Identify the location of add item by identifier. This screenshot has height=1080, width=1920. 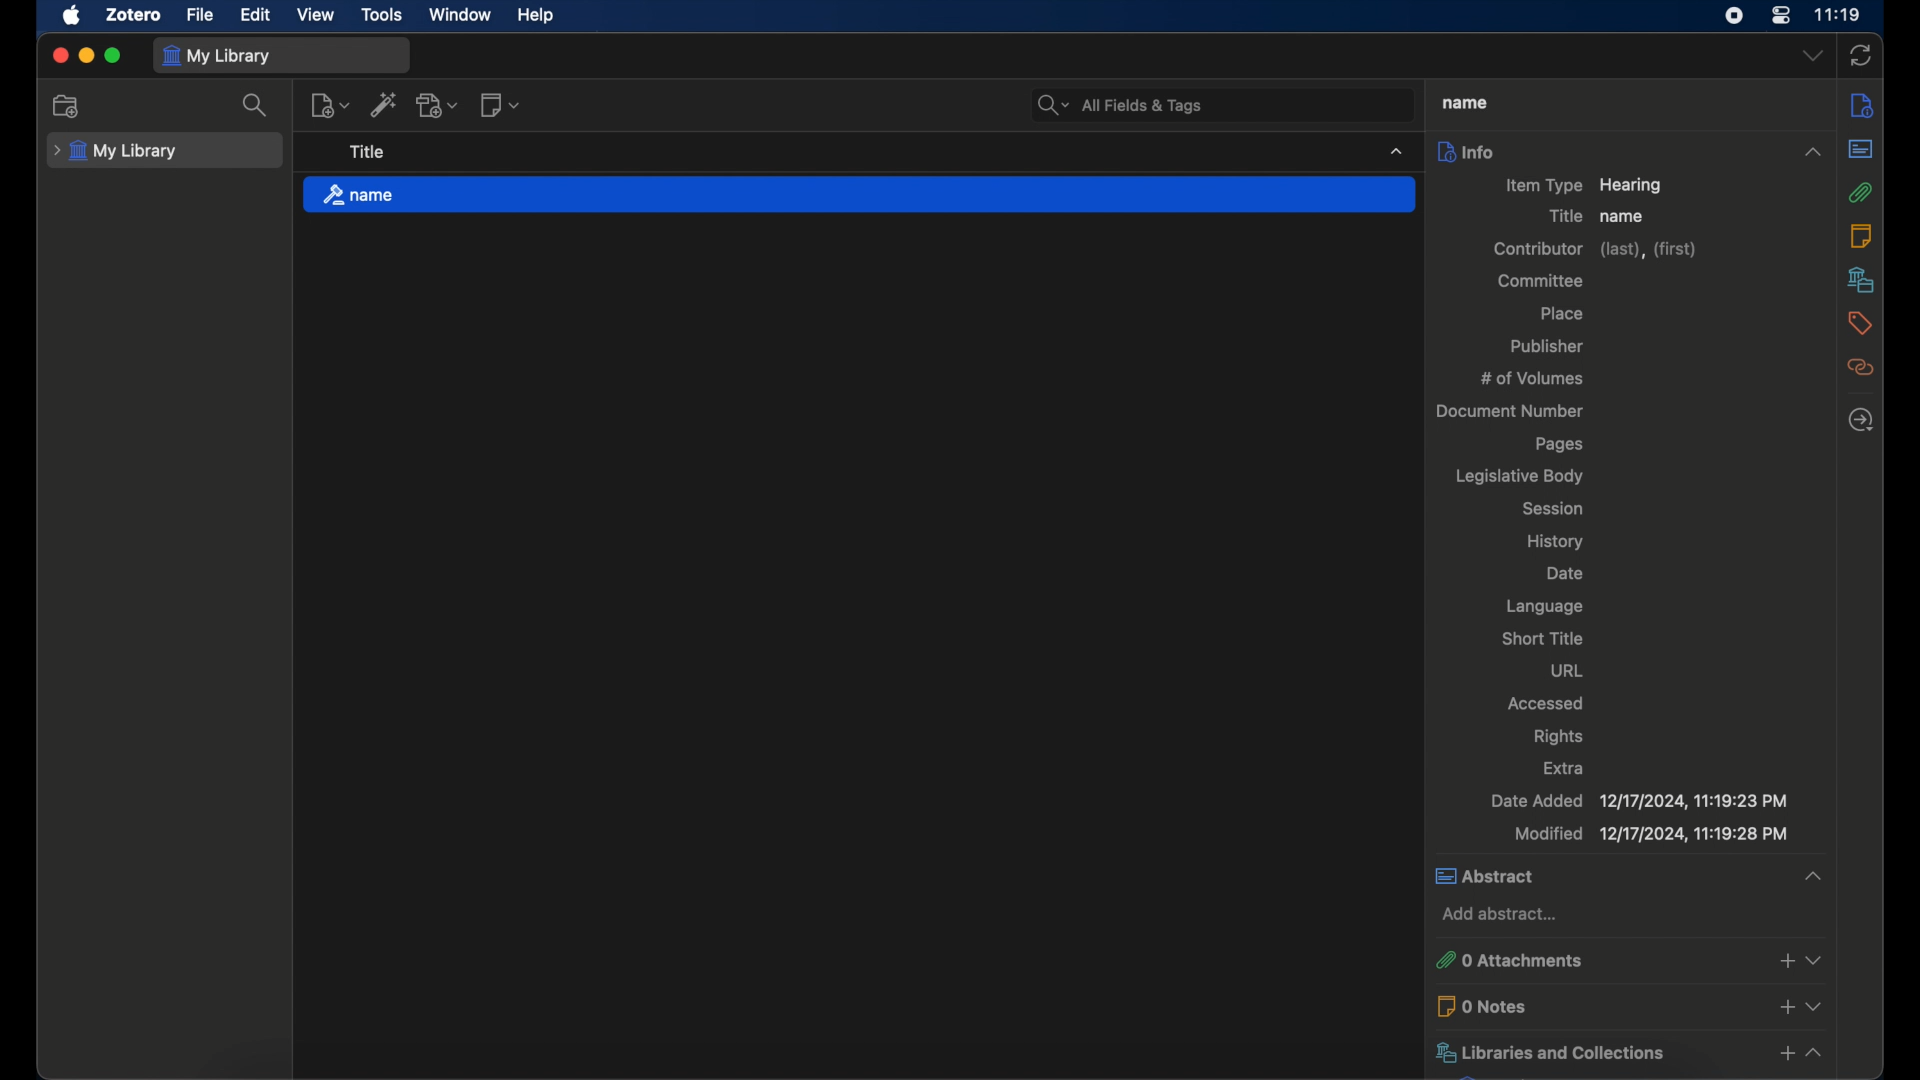
(384, 104).